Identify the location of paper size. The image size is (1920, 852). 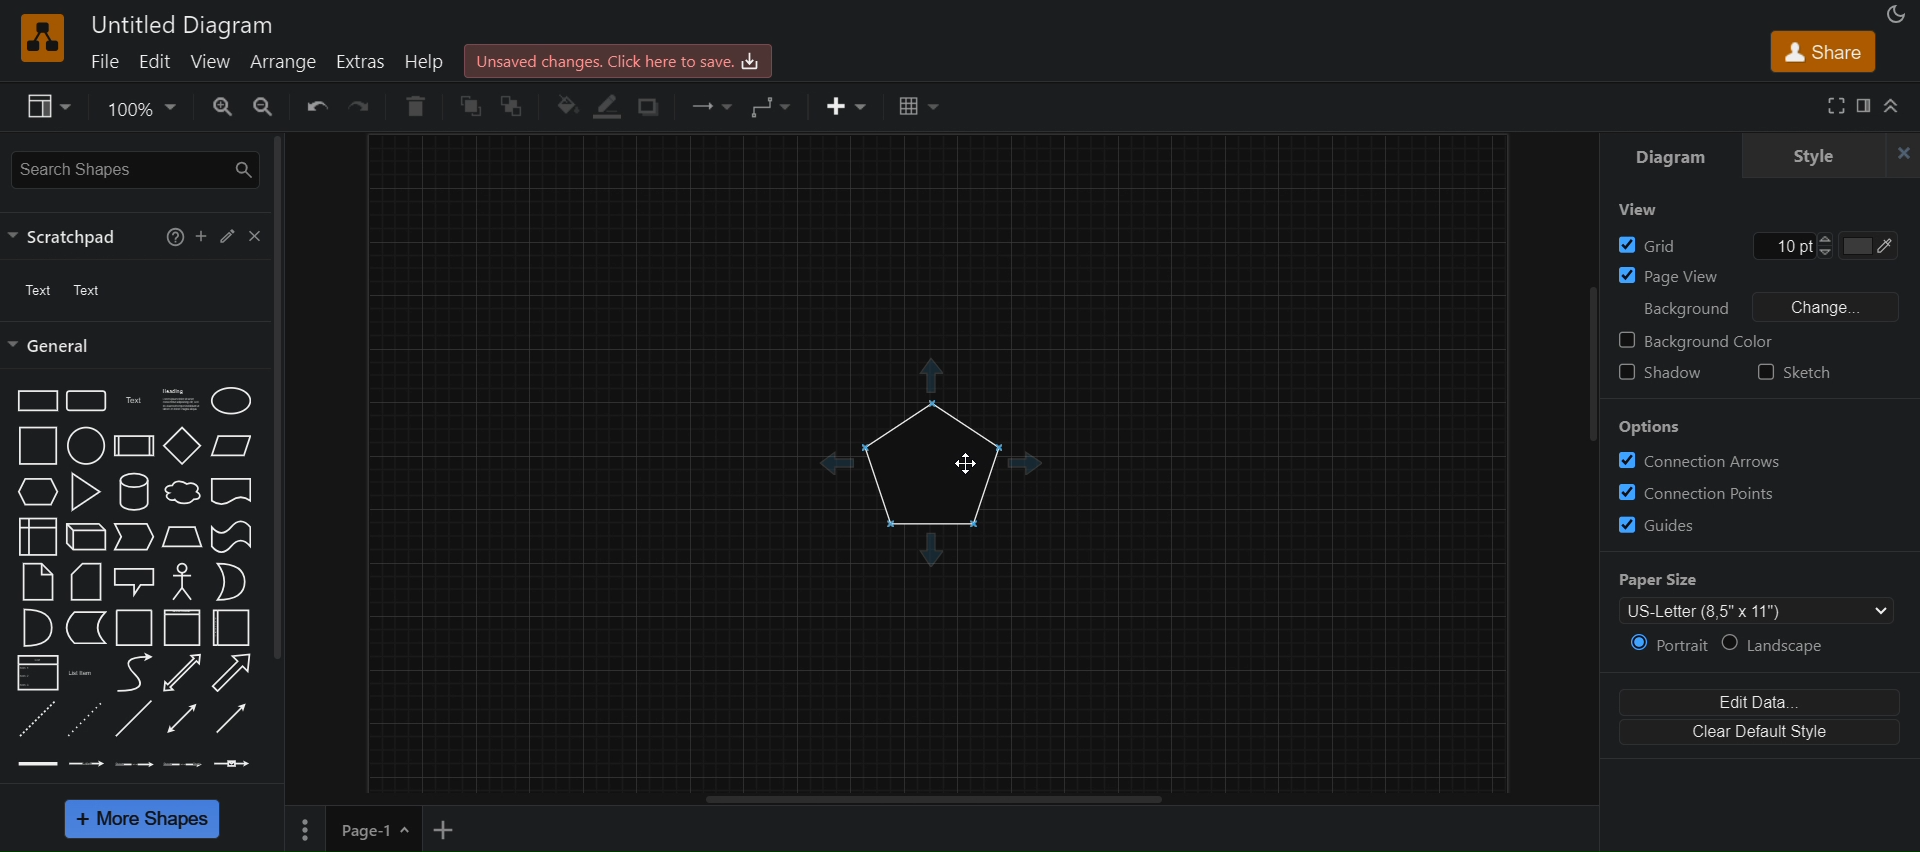
(1658, 580).